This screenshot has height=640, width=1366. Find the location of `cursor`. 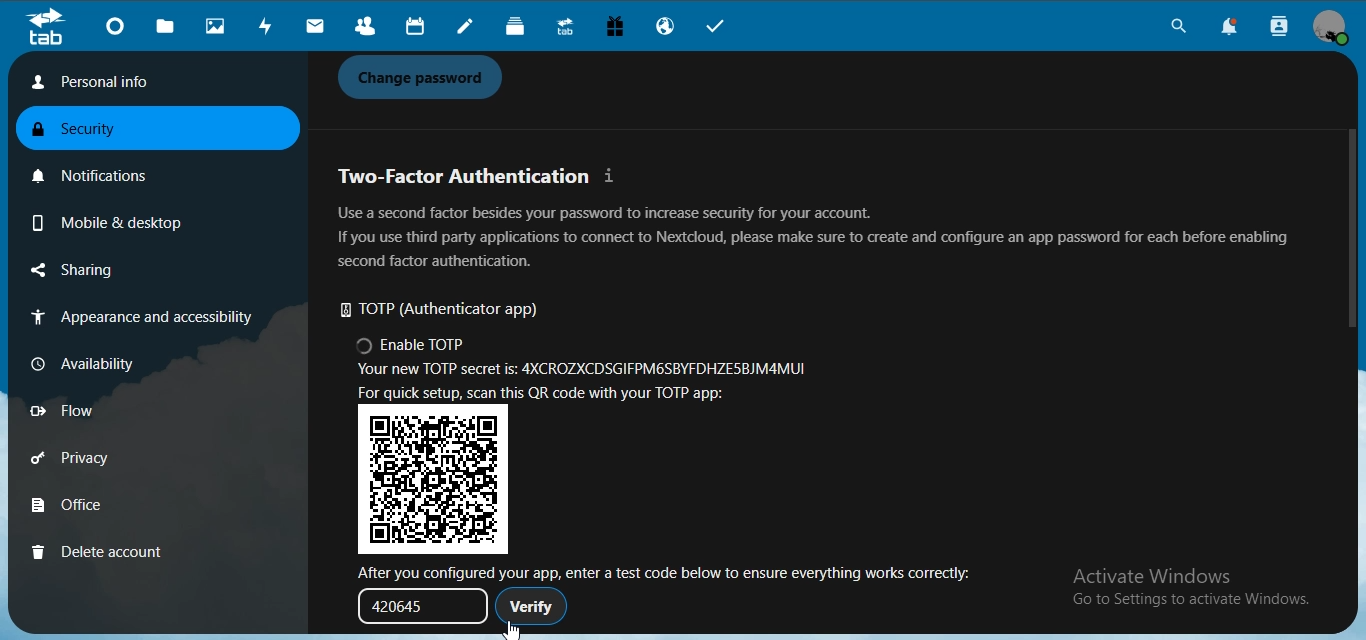

cursor is located at coordinates (511, 630).